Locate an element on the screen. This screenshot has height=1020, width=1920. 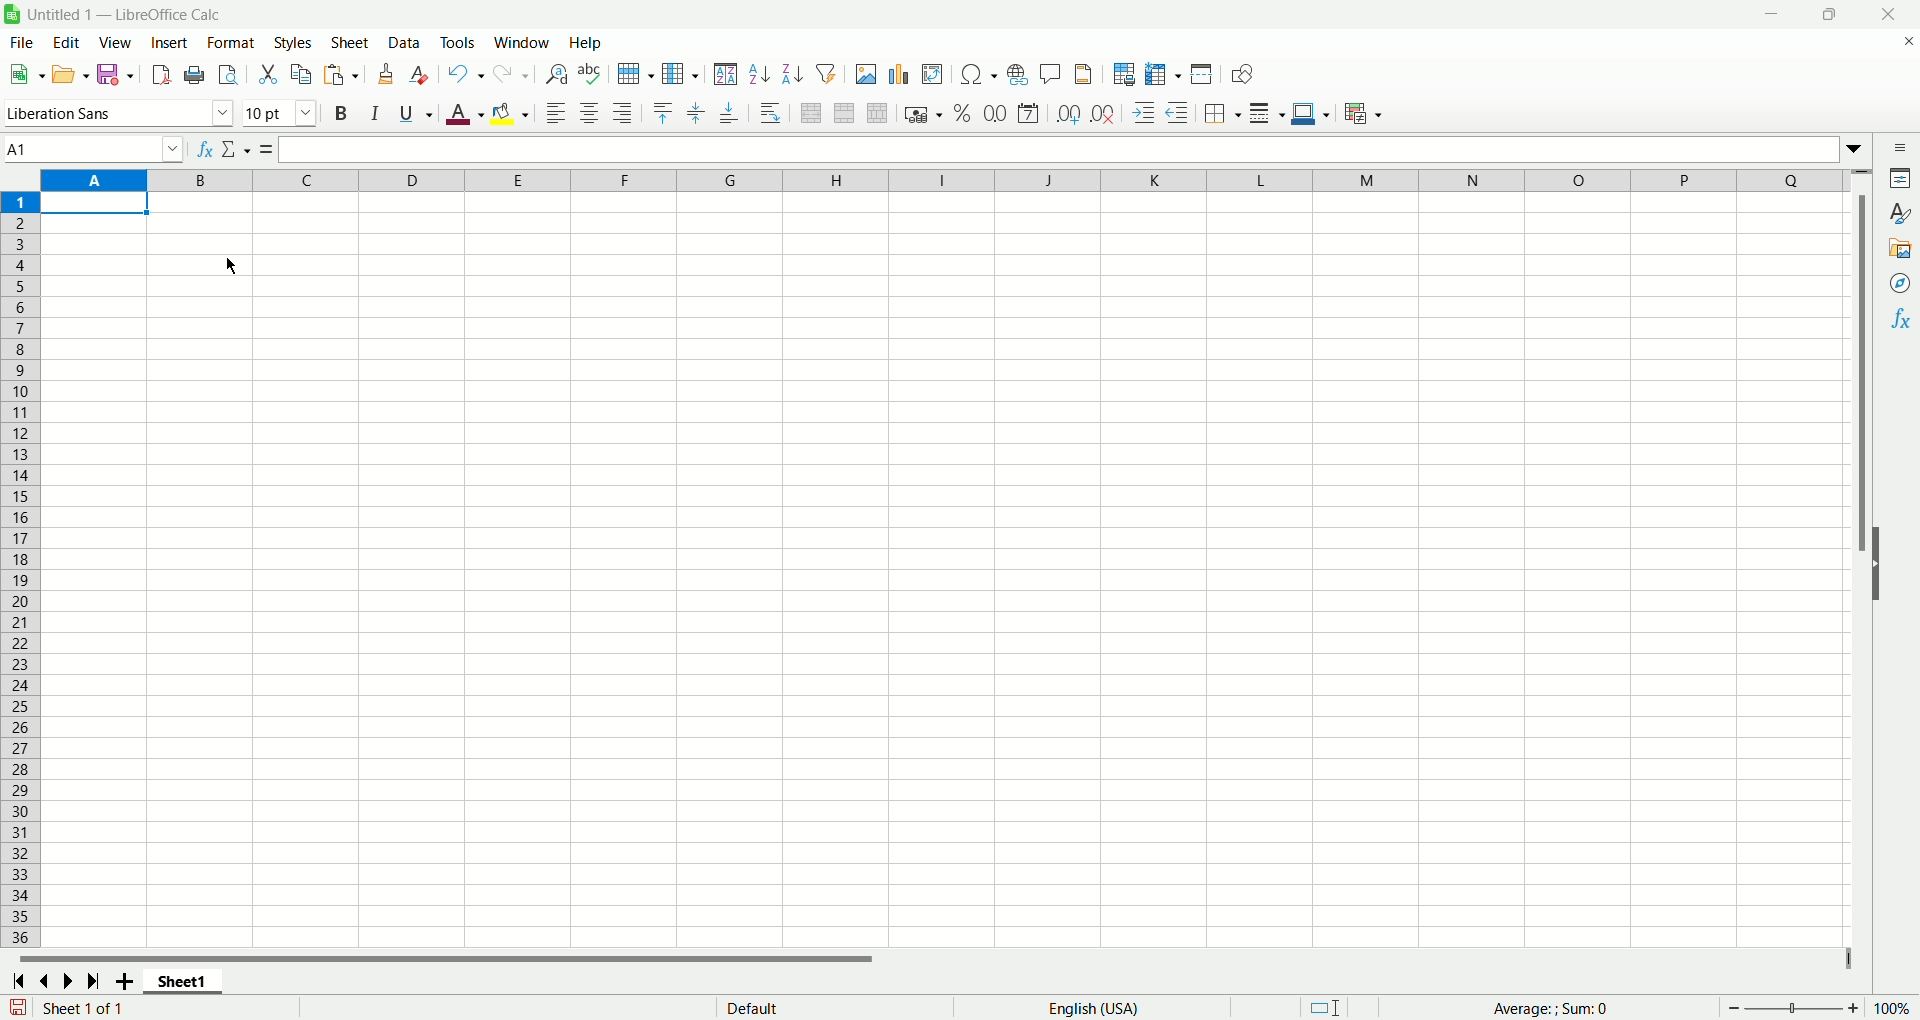
sidebar settings is located at coordinates (1900, 149).